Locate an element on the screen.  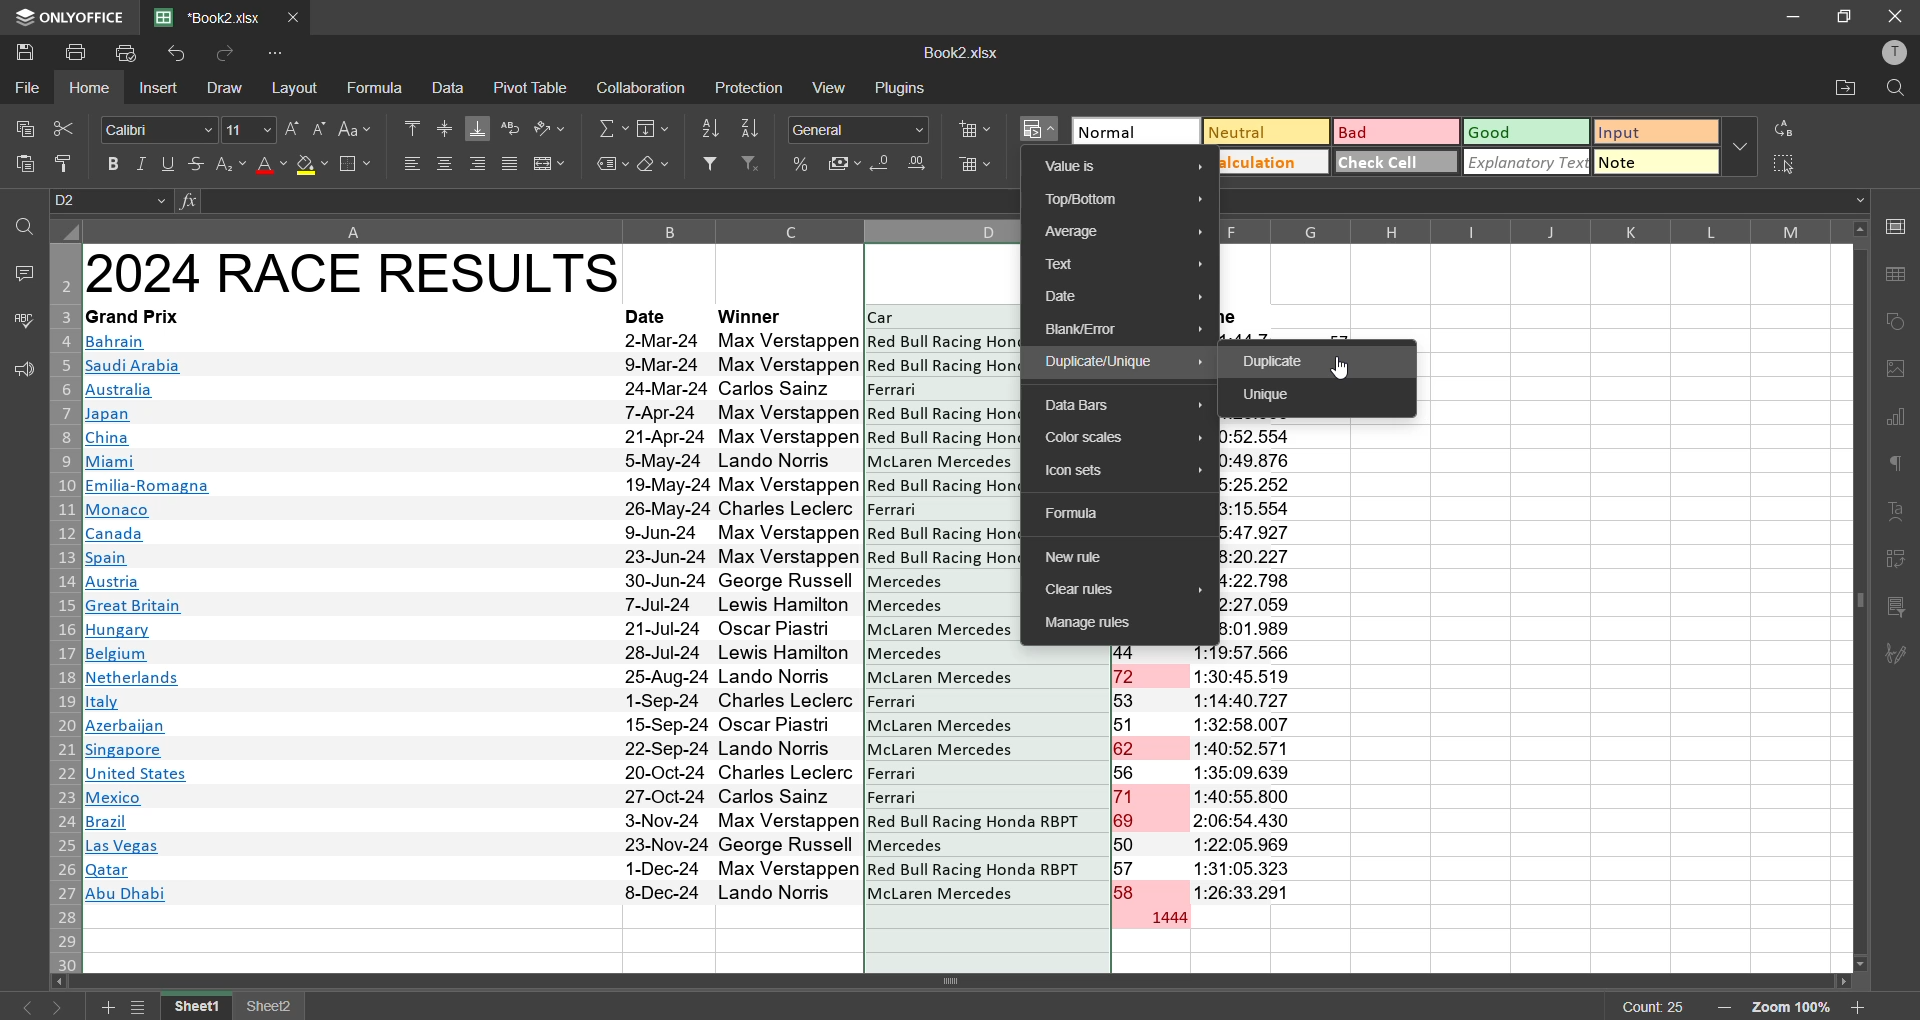
sheet  name is located at coordinates (270, 1008).